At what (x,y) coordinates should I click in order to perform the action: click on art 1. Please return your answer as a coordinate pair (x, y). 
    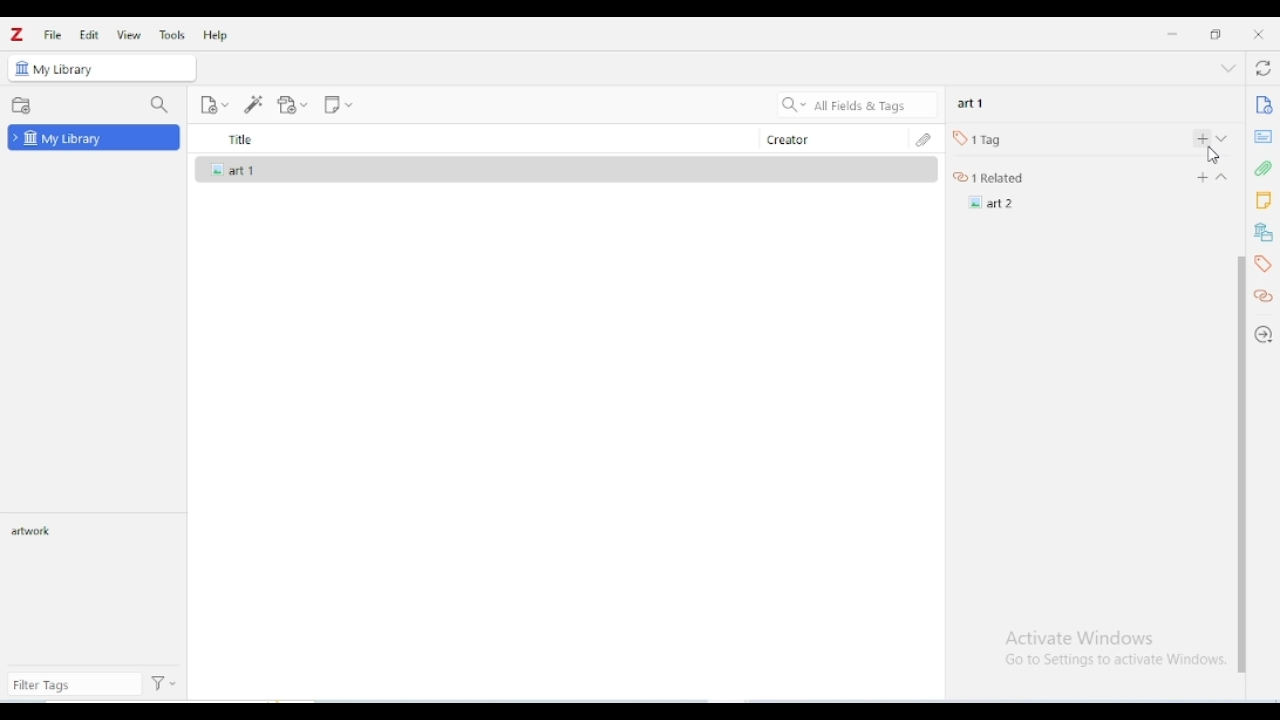
    Looking at the image, I should click on (971, 102).